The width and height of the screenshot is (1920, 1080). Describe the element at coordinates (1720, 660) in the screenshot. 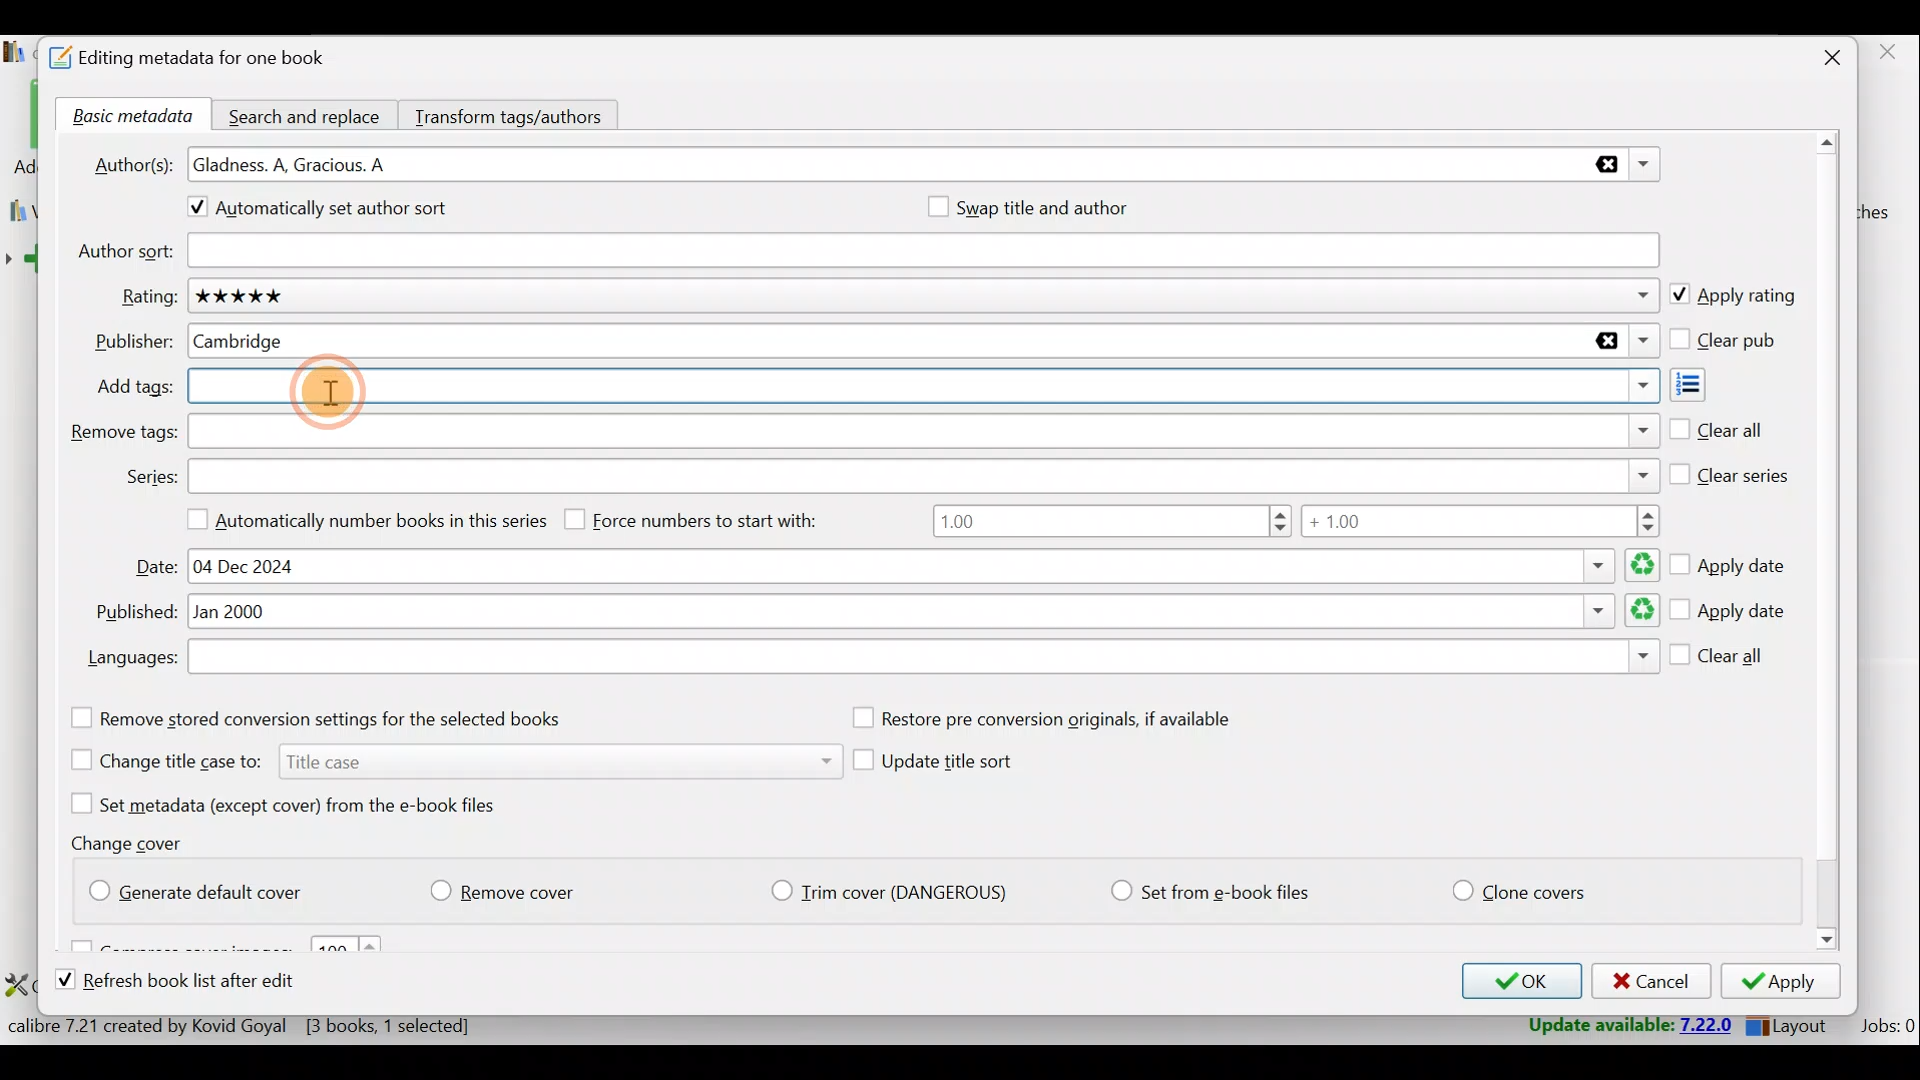

I see `Clear all` at that location.